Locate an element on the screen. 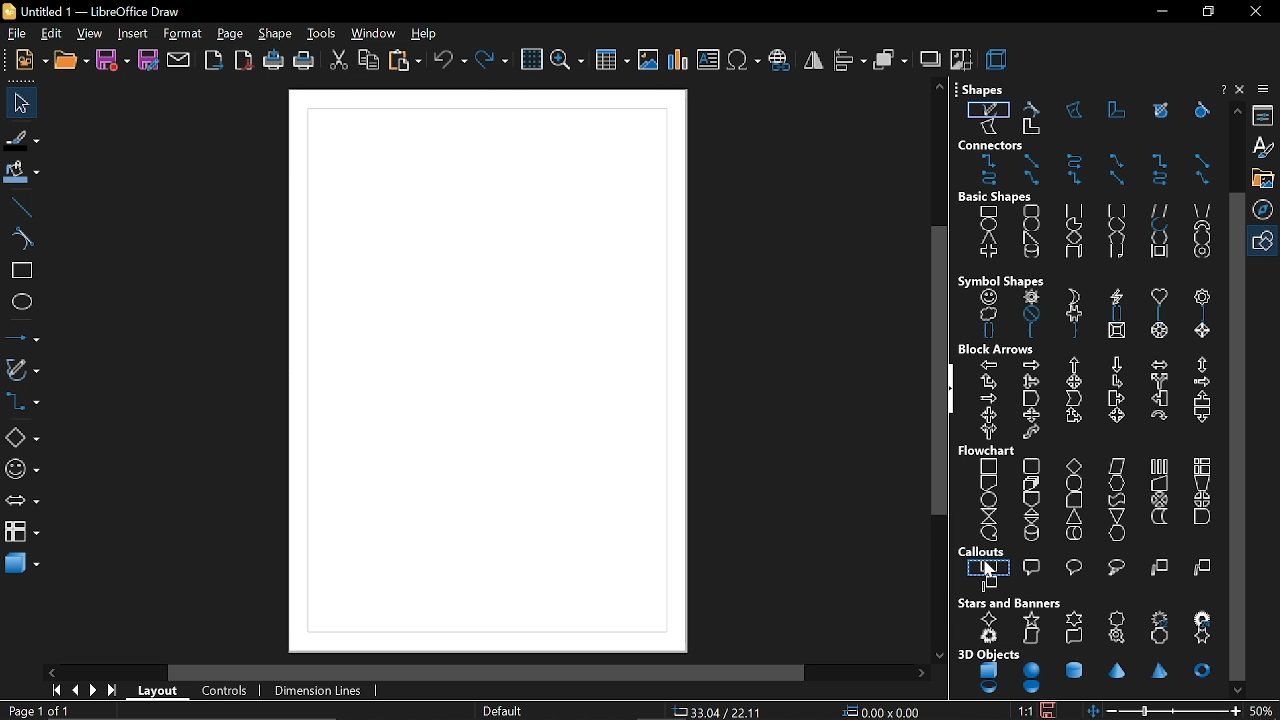 This screenshot has width=1280, height=720. view is located at coordinates (88, 33).